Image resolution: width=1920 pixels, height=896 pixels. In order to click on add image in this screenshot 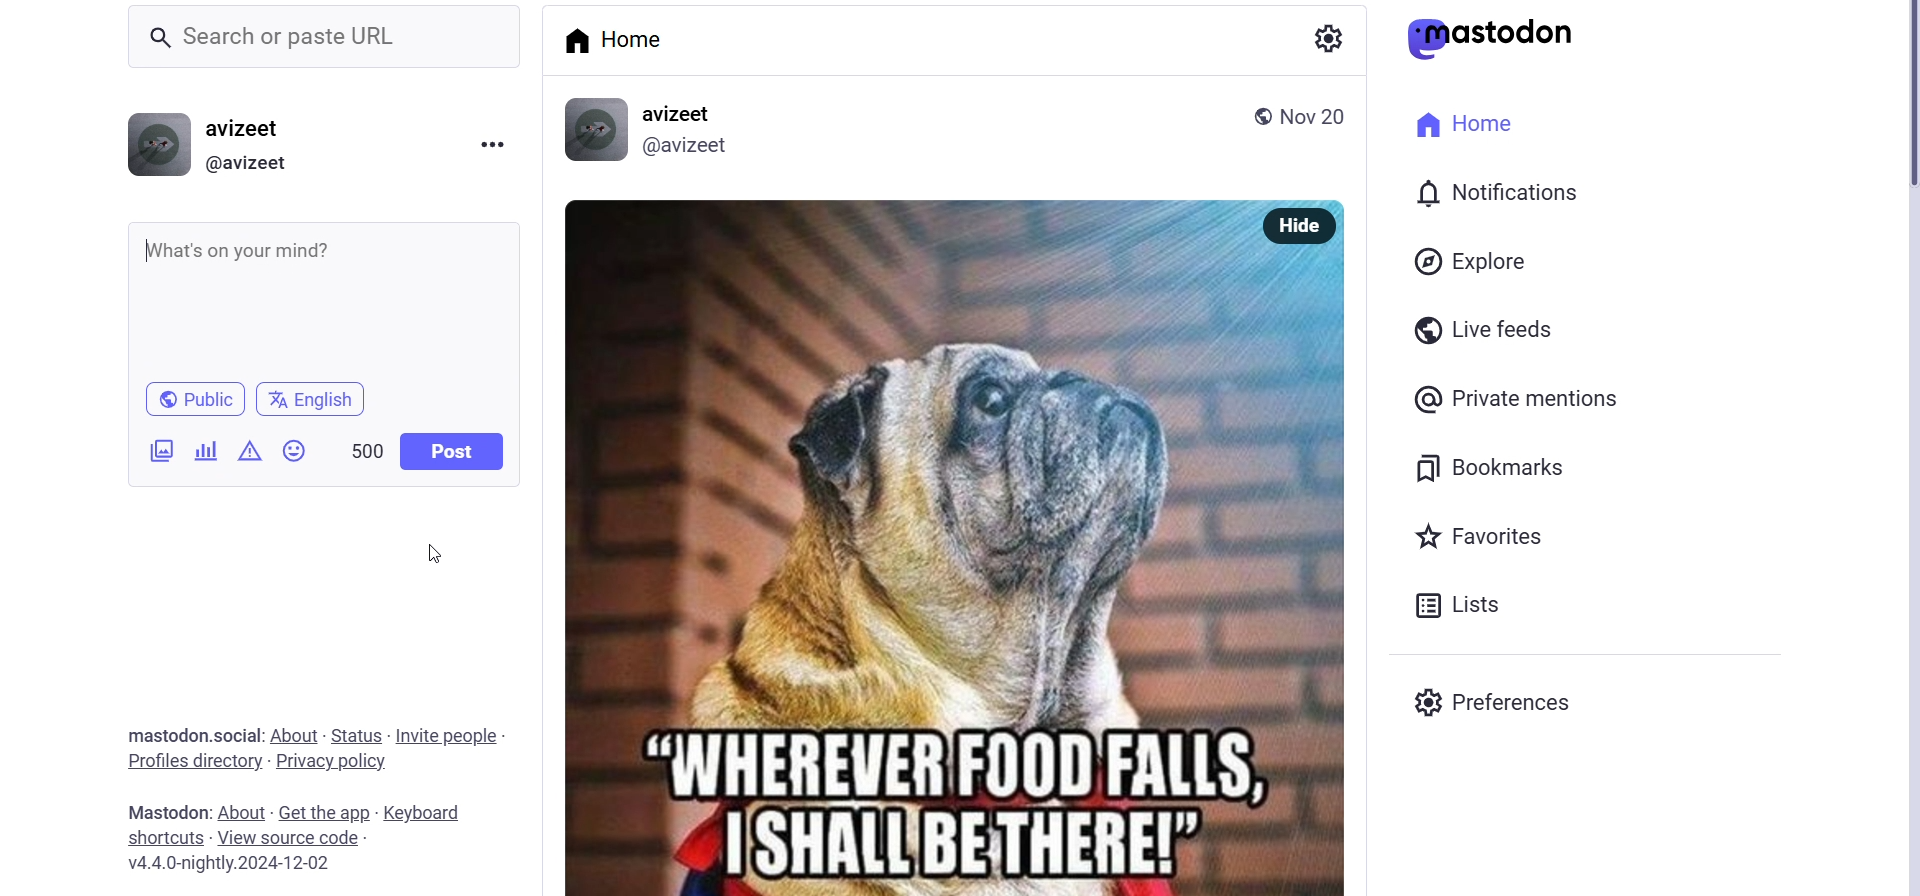, I will do `click(154, 451)`.